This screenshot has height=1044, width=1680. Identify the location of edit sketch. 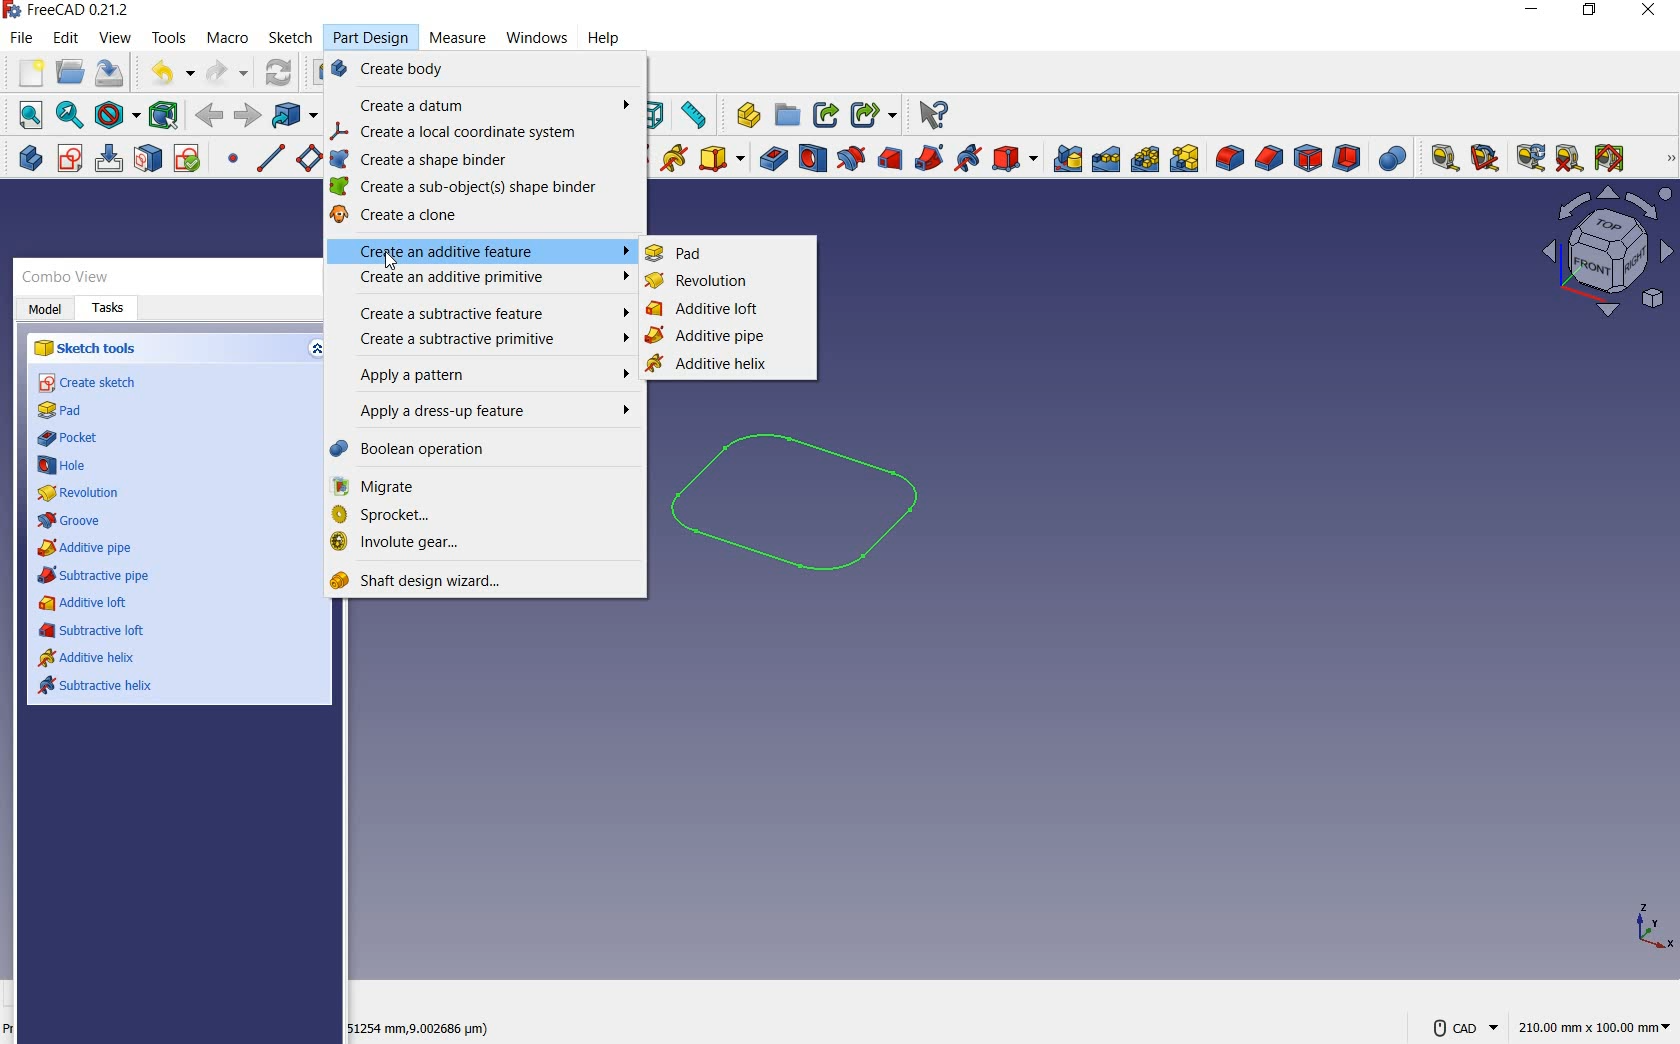
(111, 160).